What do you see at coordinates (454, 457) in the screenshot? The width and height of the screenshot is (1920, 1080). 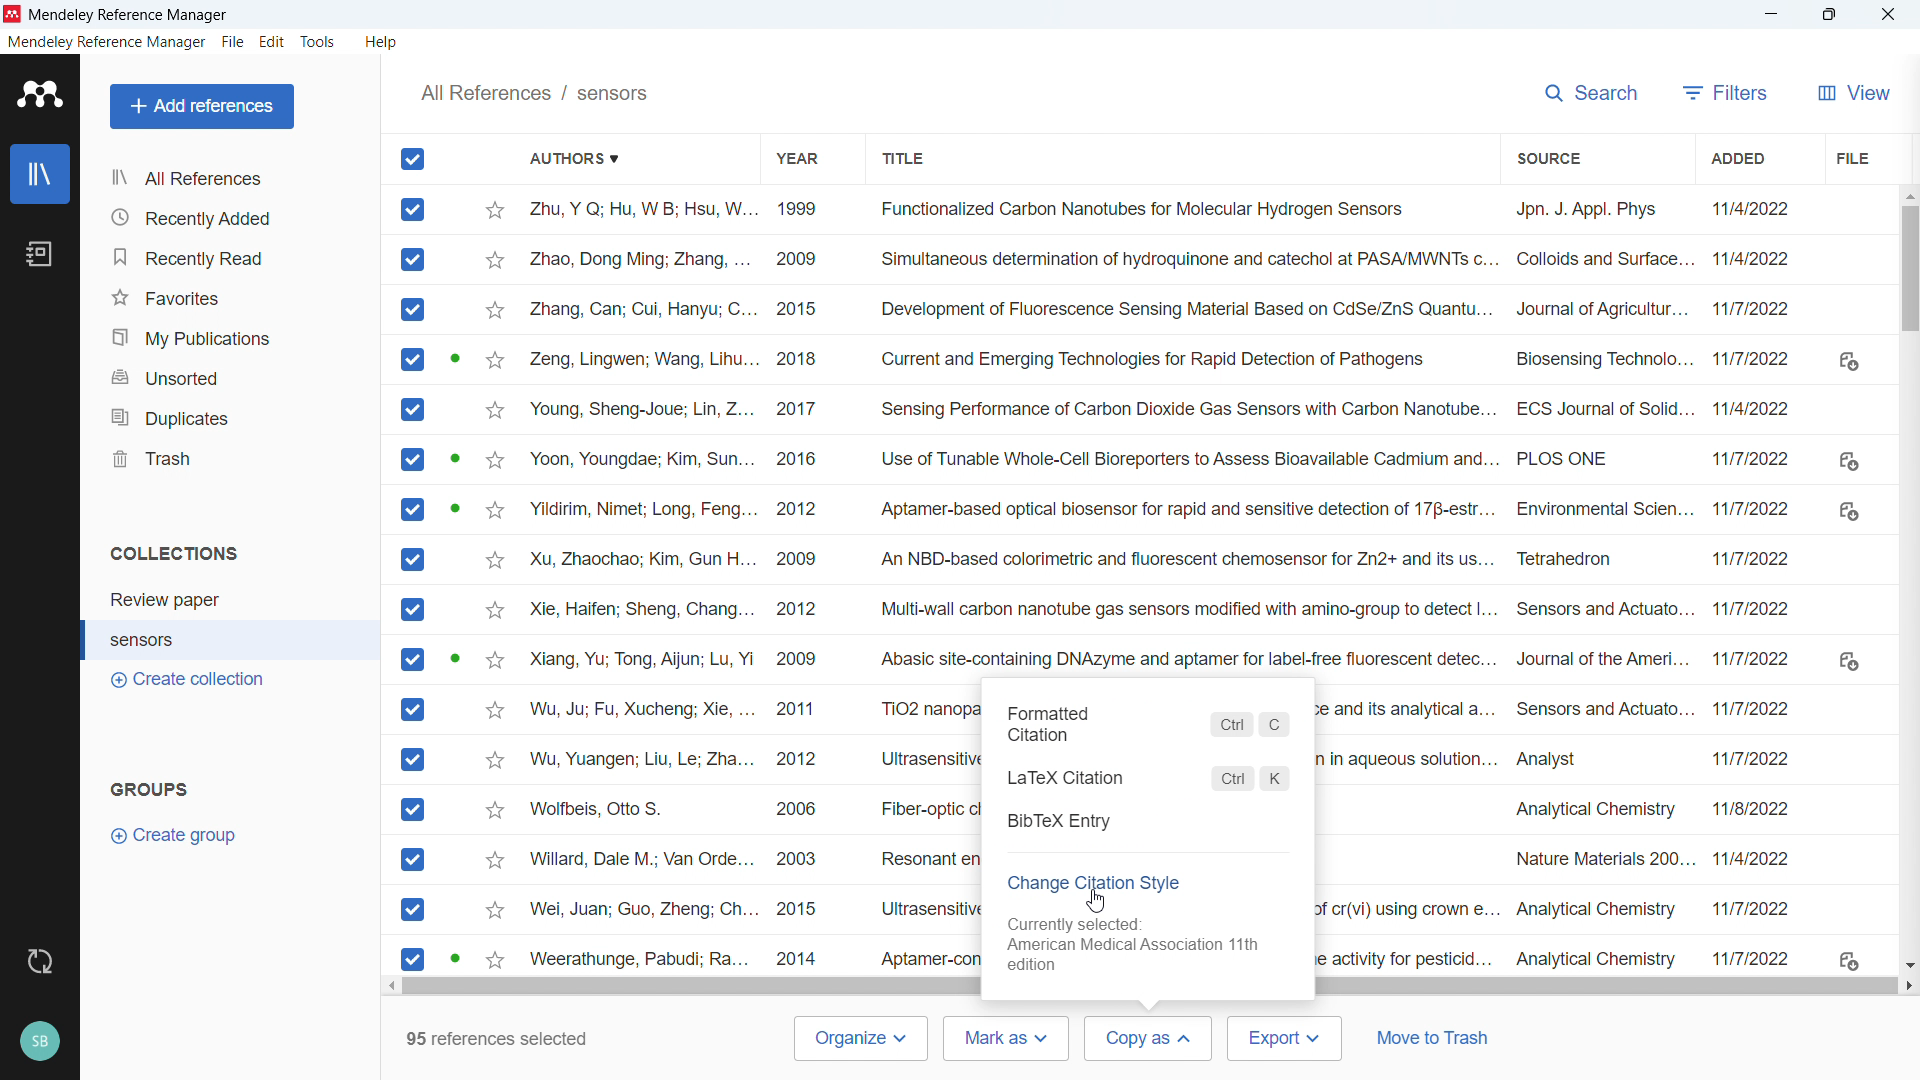 I see `PDF available` at bounding box center [454, 457].